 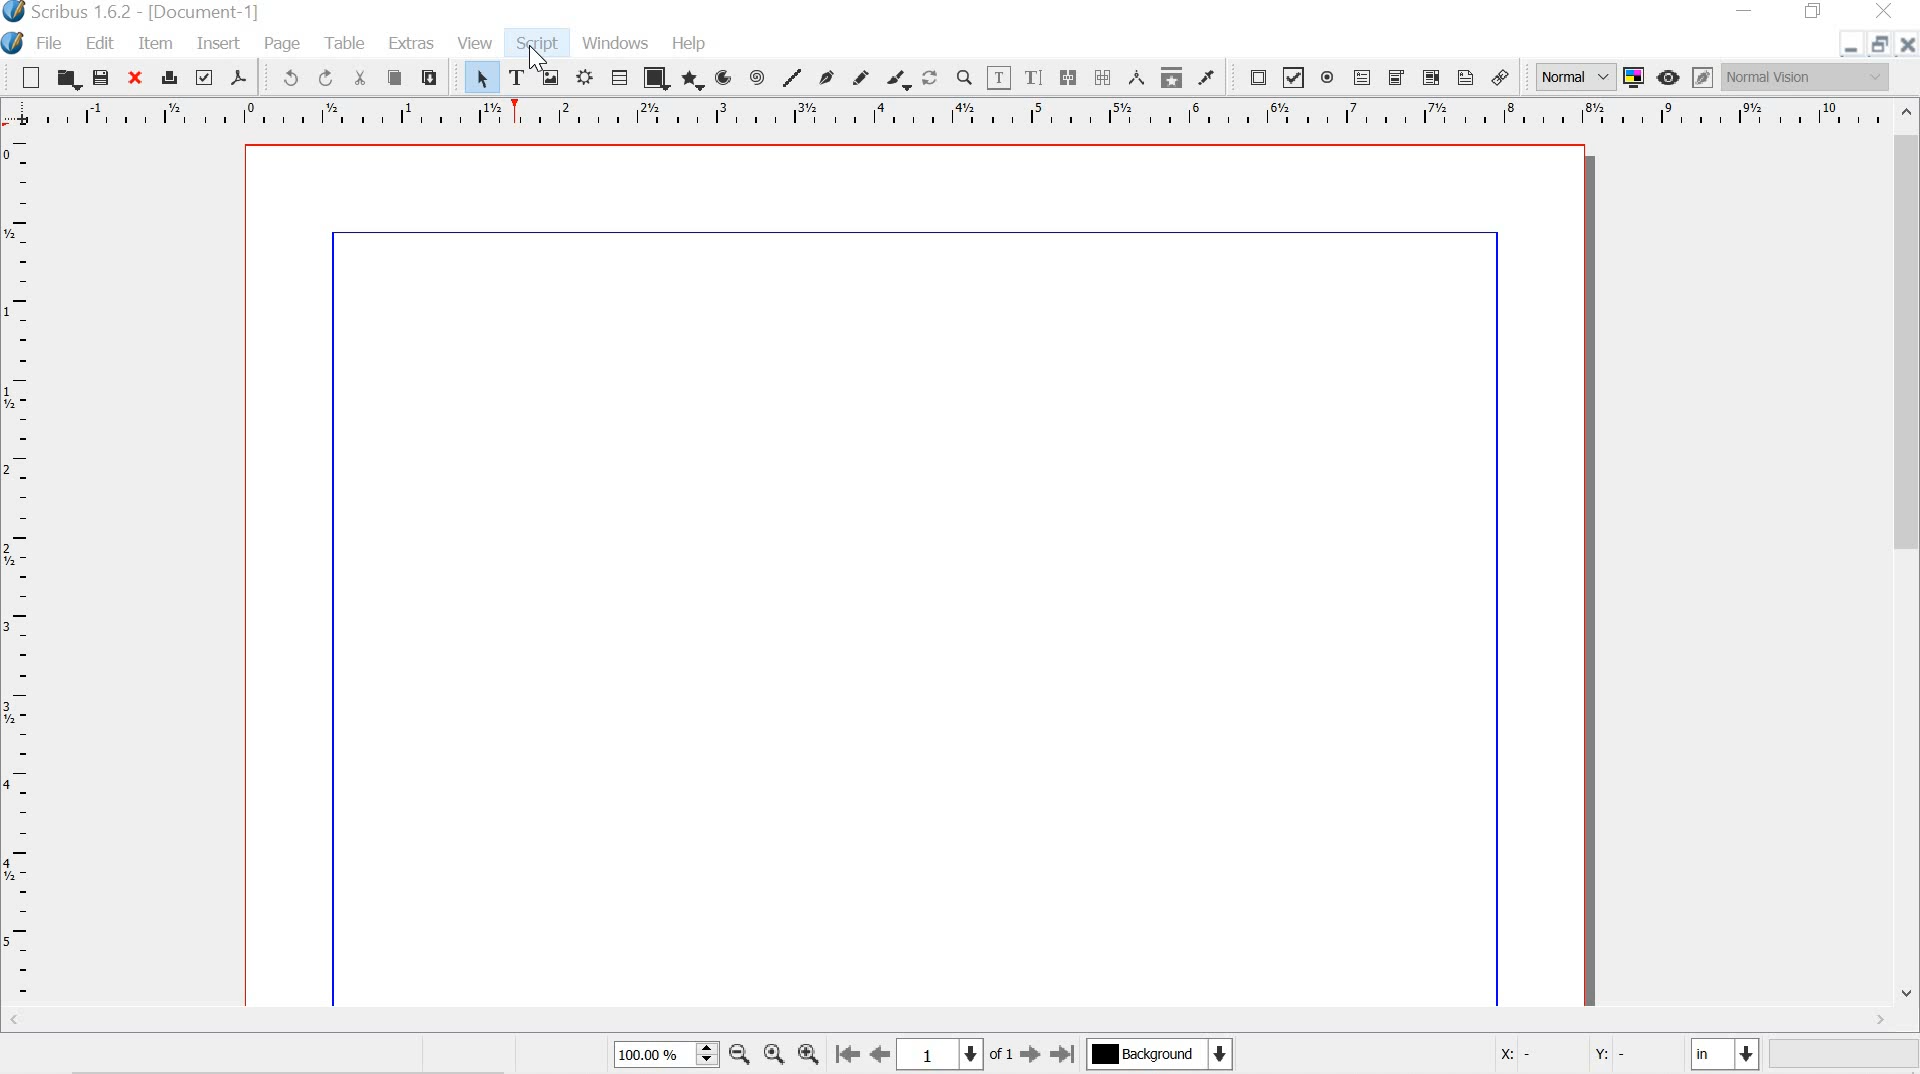 I want to click on close, so click(x=1881, y=10).